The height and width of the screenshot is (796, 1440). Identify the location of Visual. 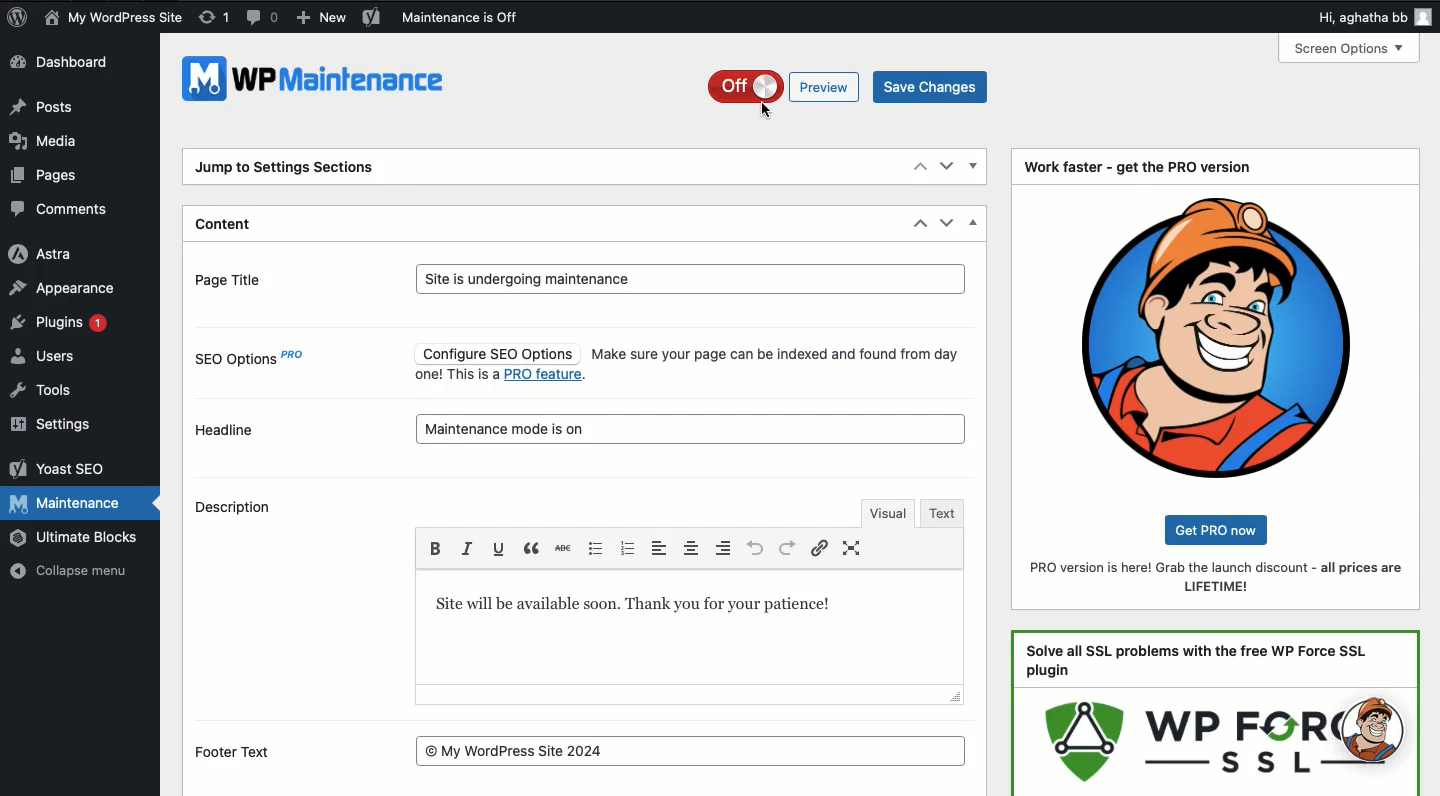
(886, 511).